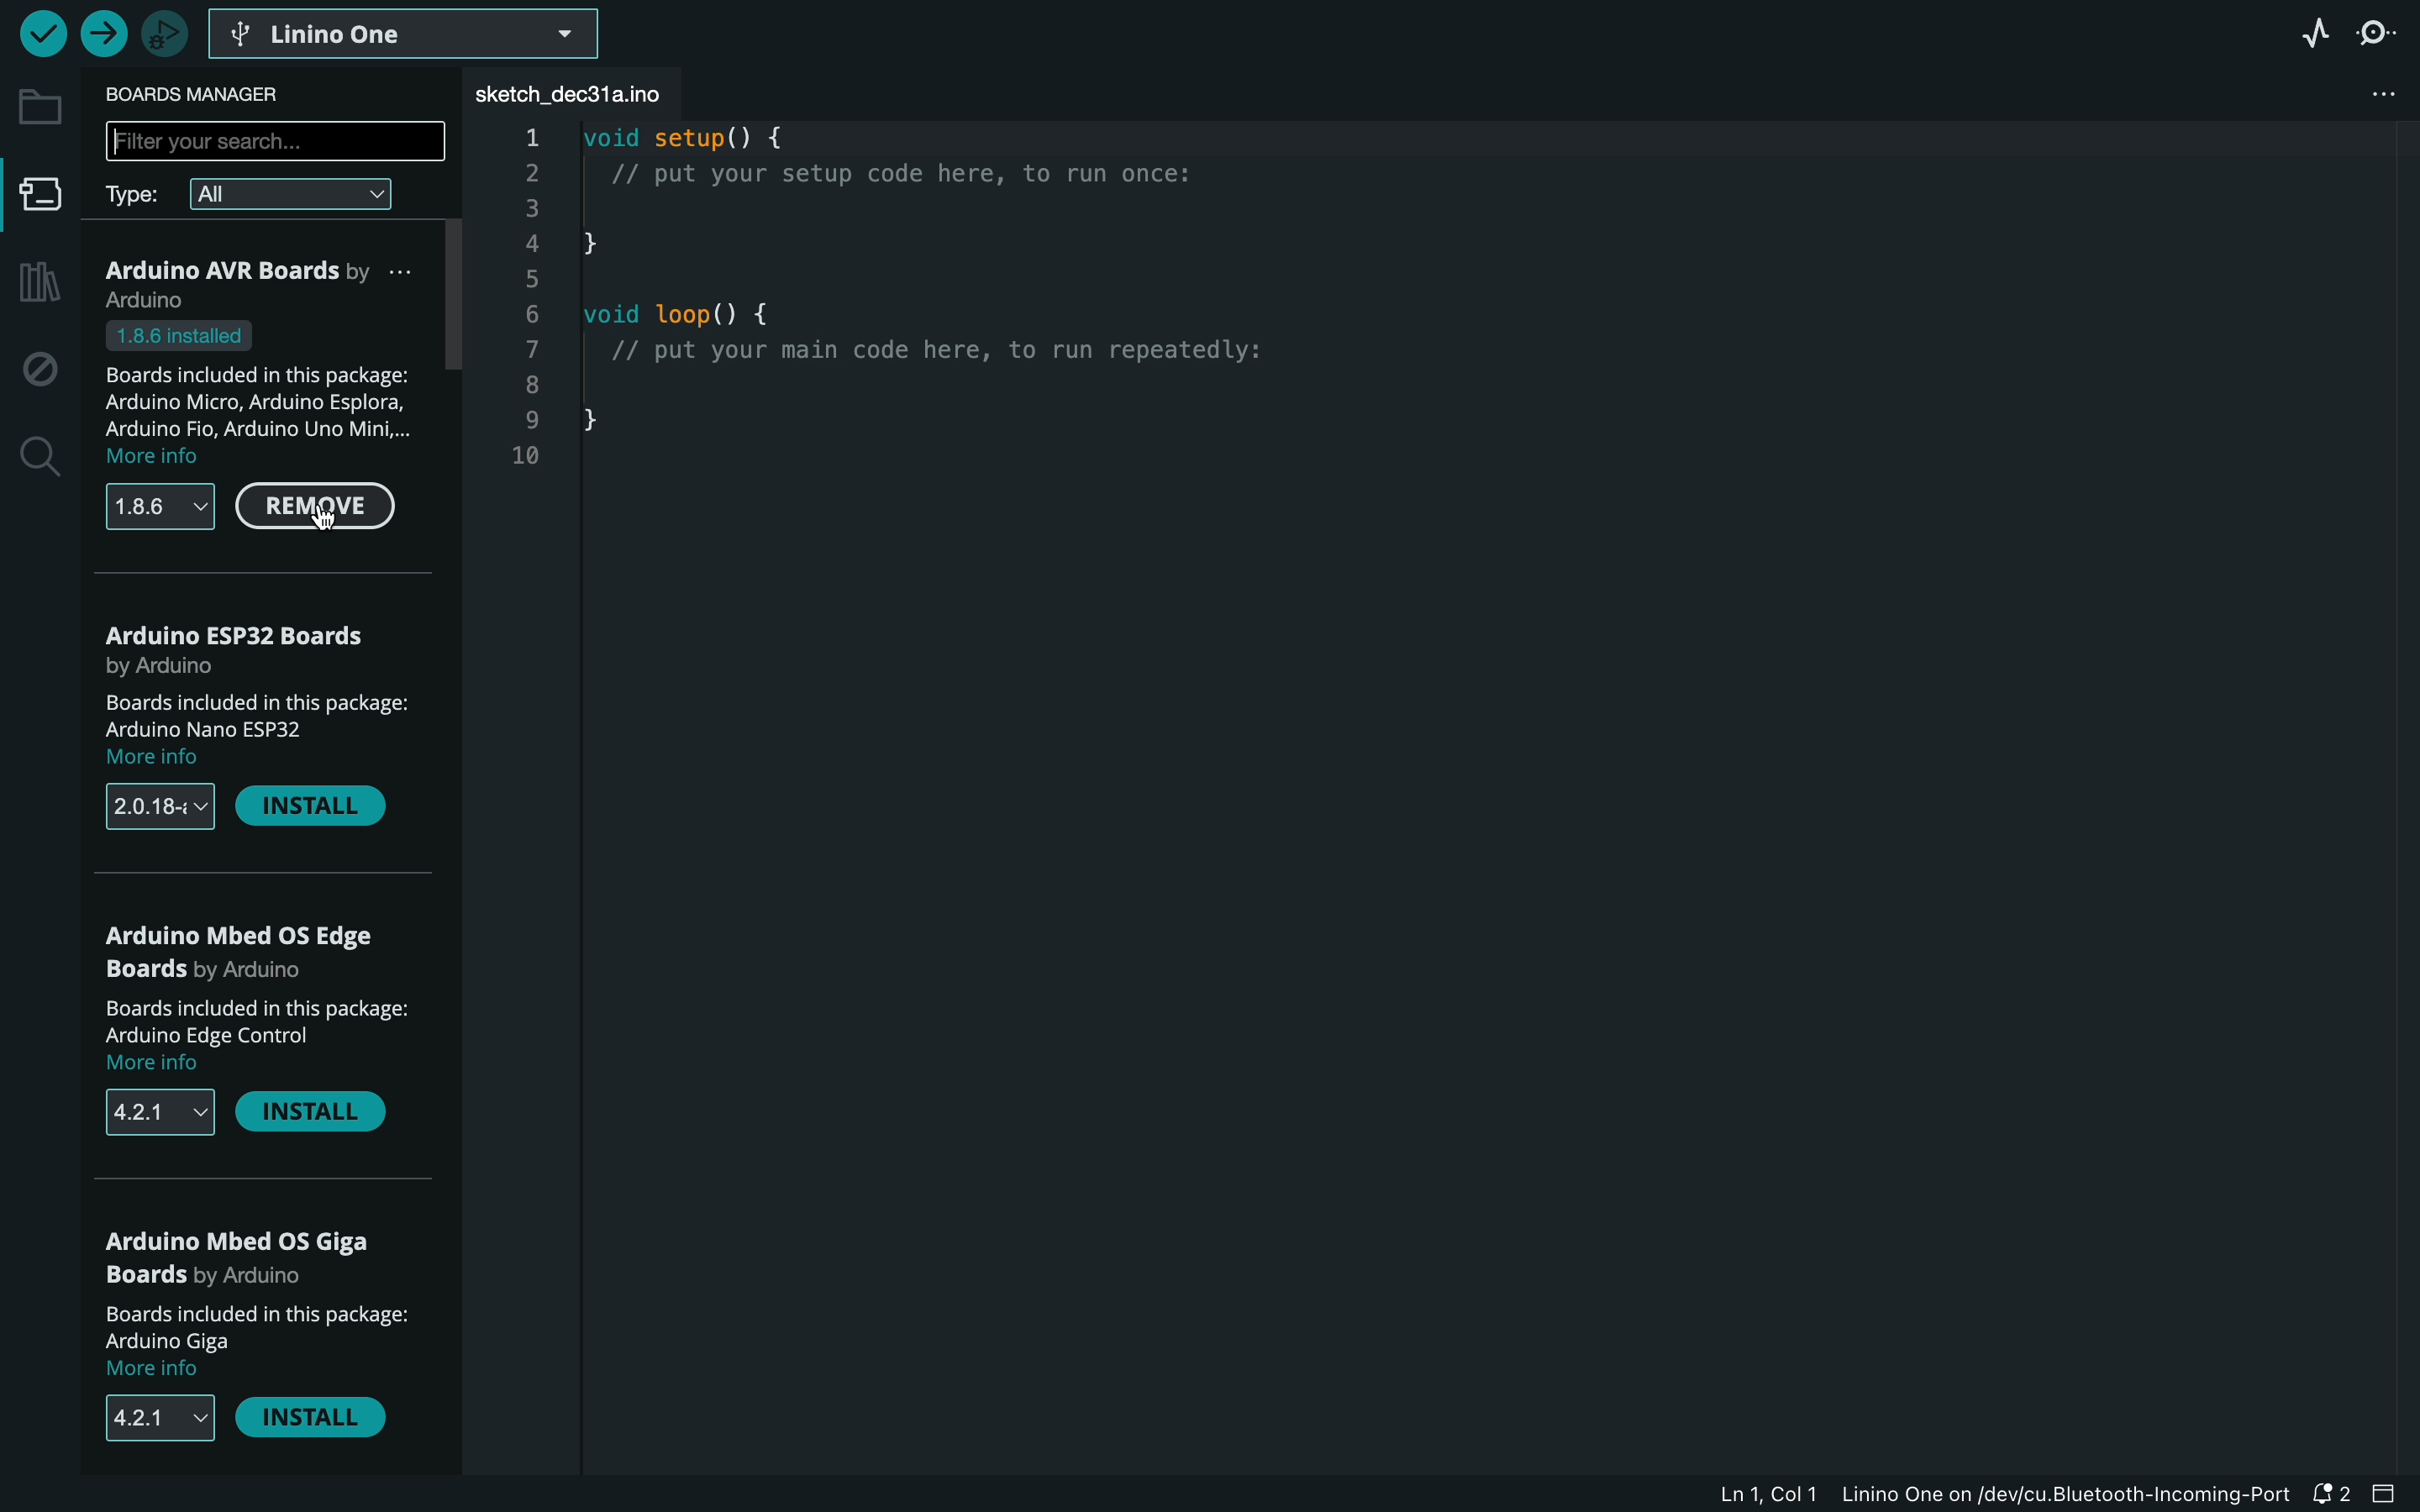  I want to click on file setting, so click(2363, 94).